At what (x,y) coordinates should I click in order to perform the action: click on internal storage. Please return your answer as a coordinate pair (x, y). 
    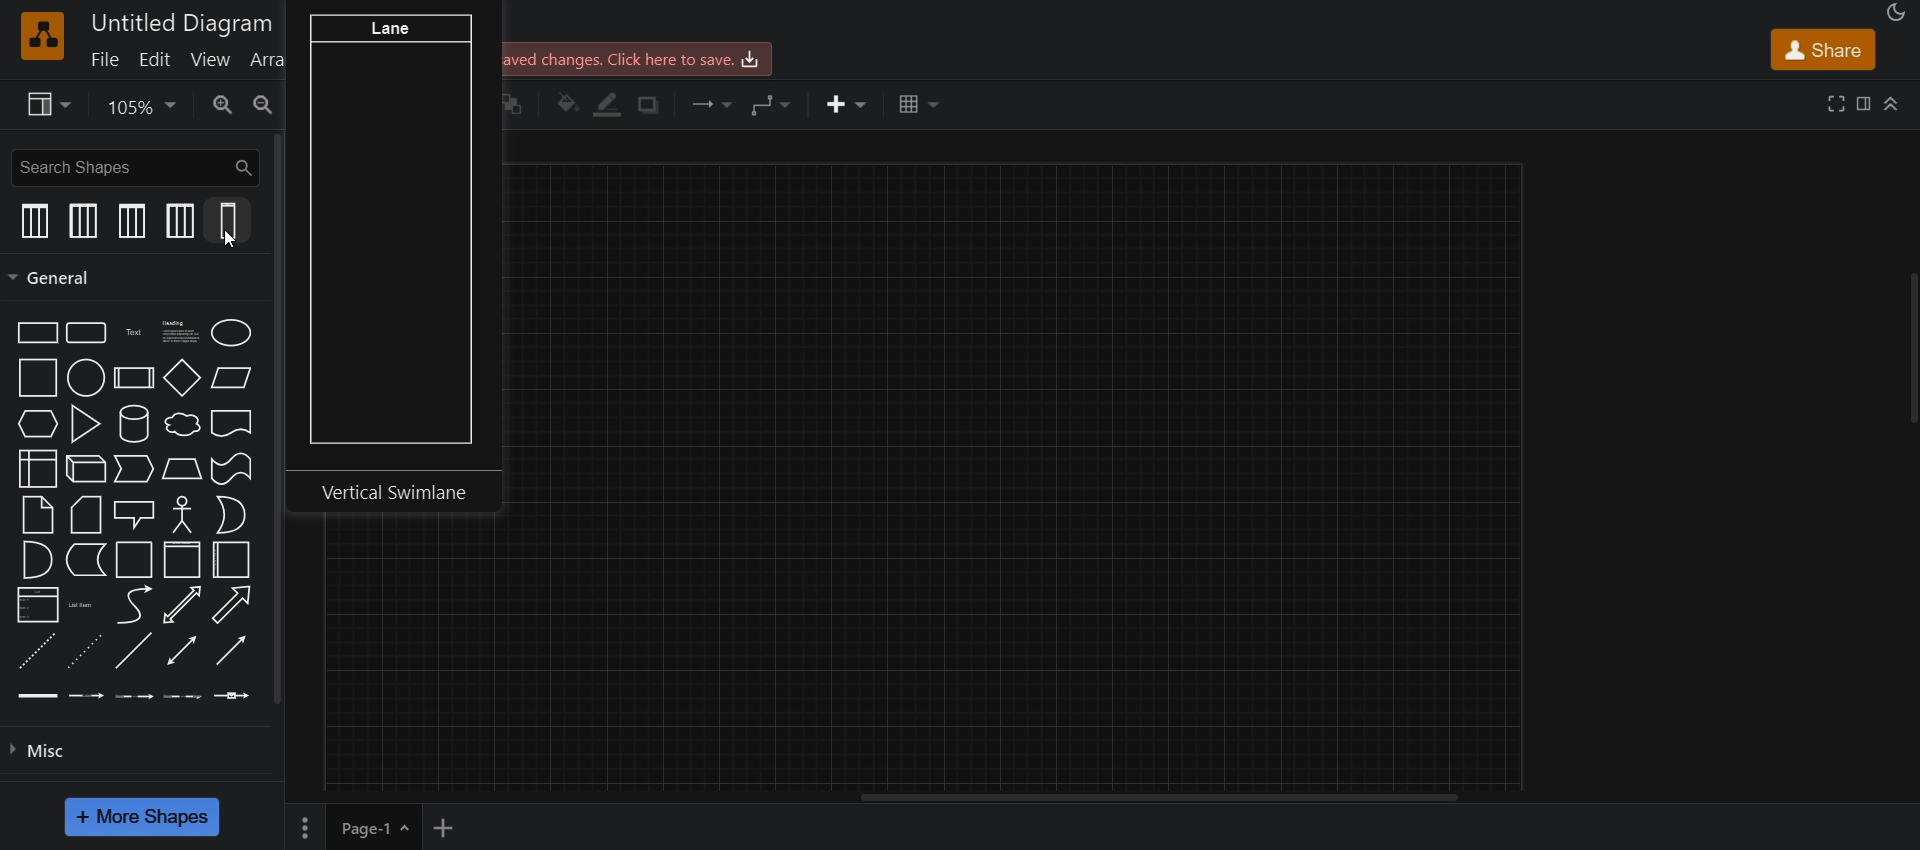
    Looking at the image, I should click on (37, 469).